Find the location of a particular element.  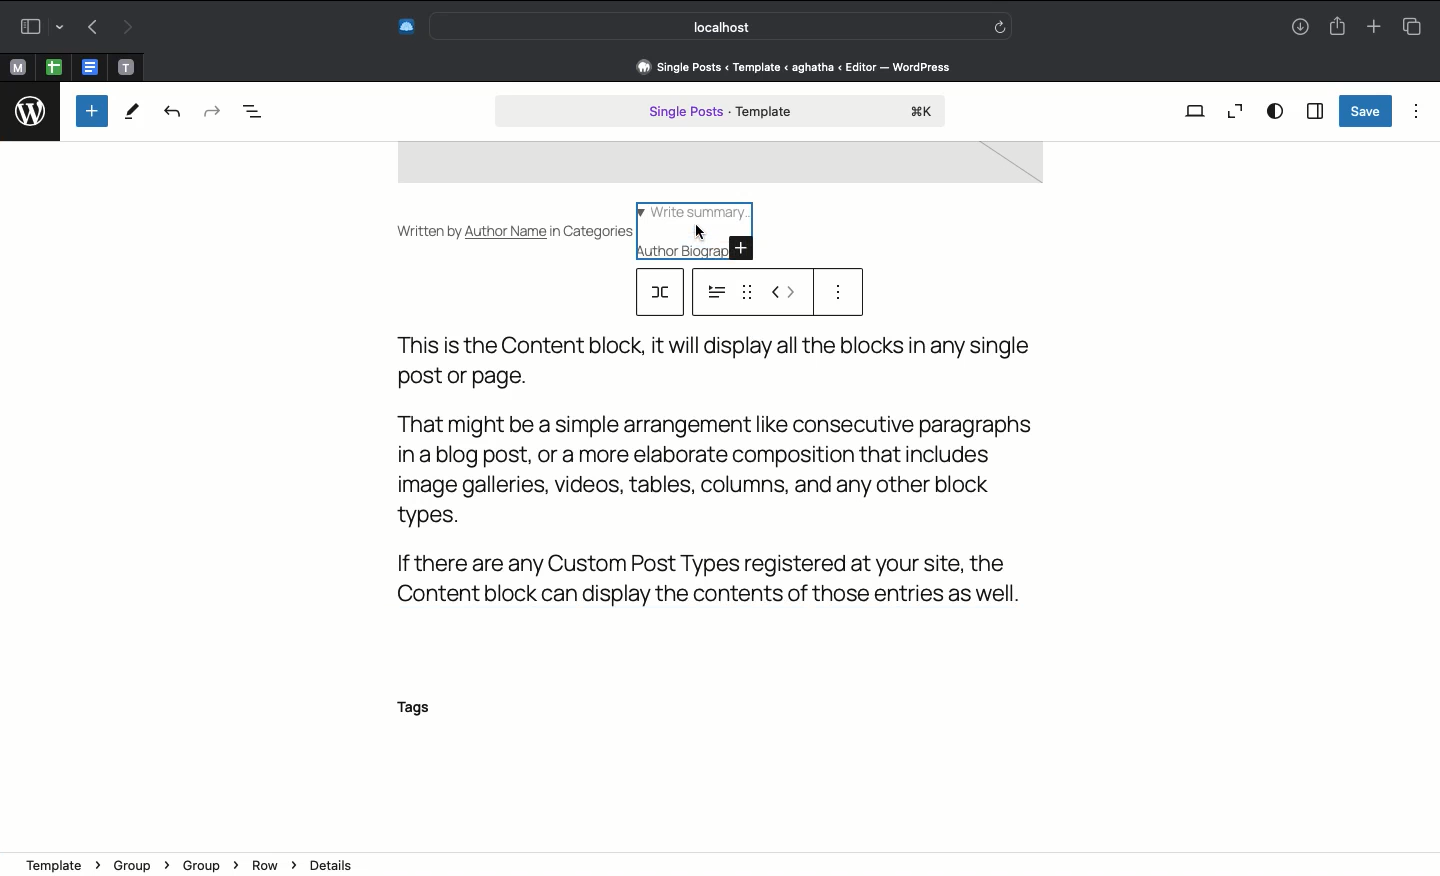

Add new block is located at coordinates (92, 111).